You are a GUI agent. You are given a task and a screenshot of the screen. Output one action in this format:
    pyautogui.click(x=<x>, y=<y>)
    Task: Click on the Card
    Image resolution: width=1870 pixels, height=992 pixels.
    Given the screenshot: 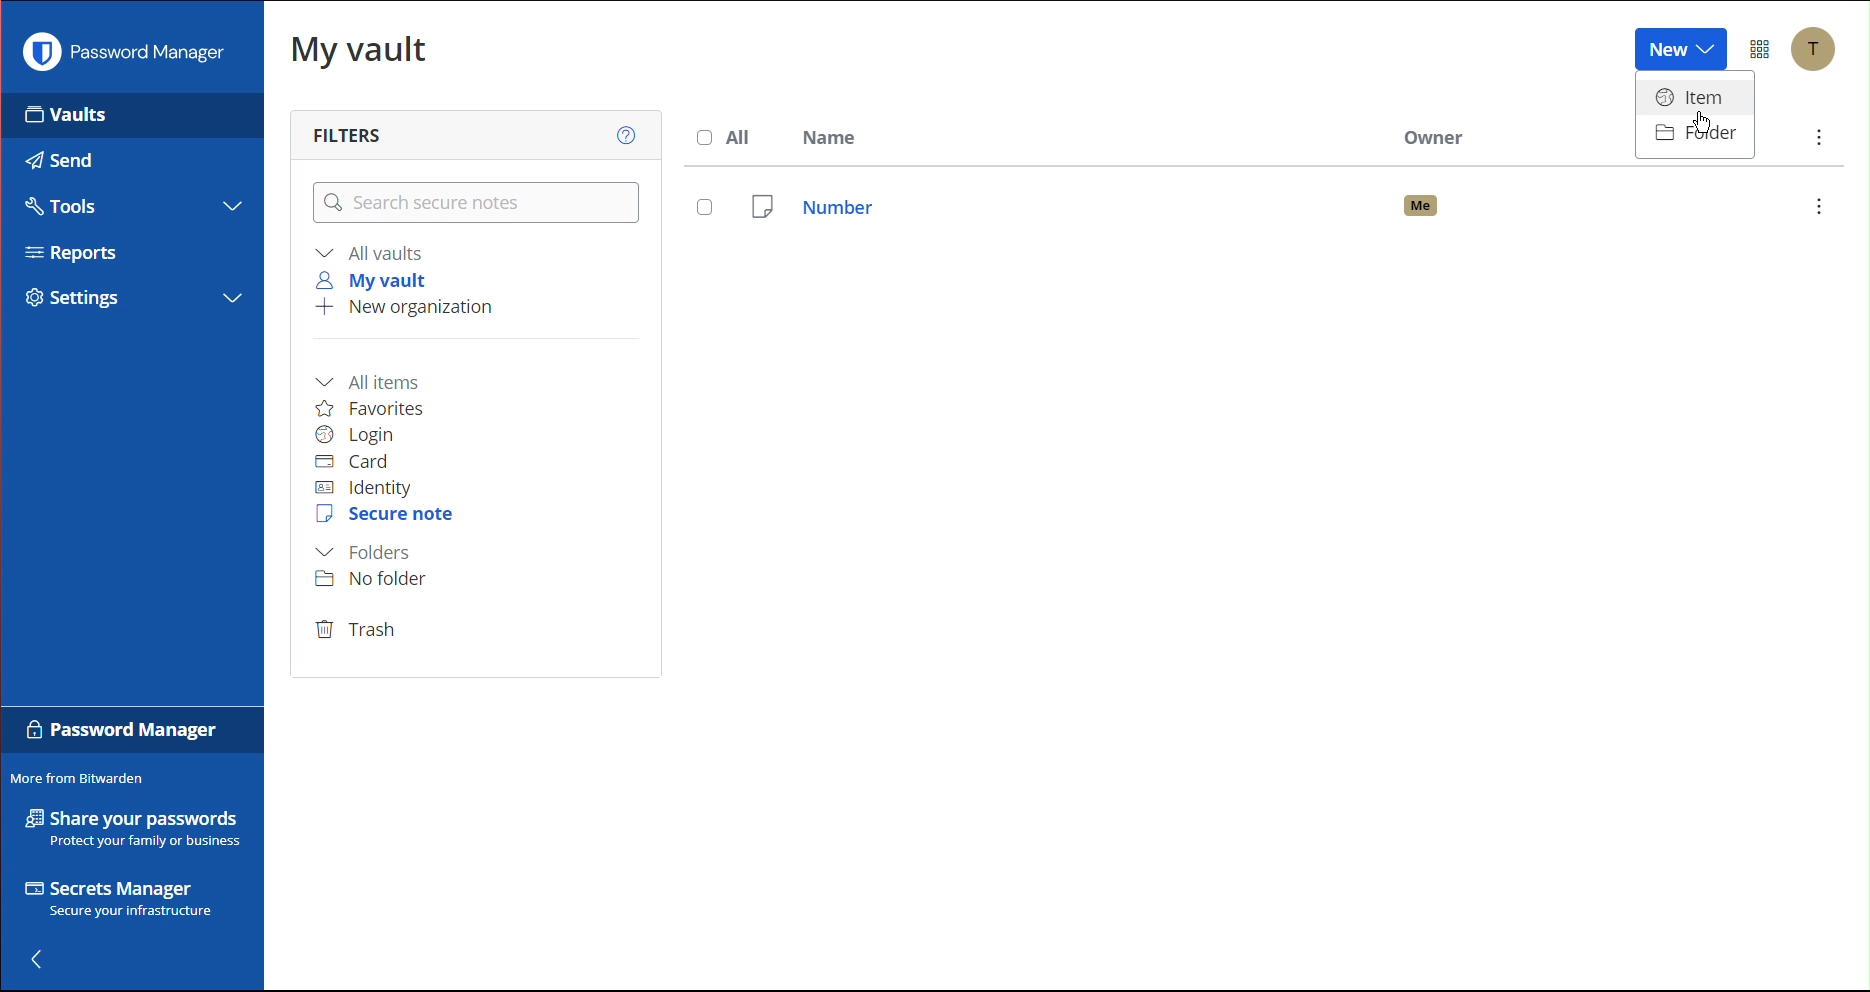 What is the action you would take?
    pyautogui.click(x=352, y=462)
    